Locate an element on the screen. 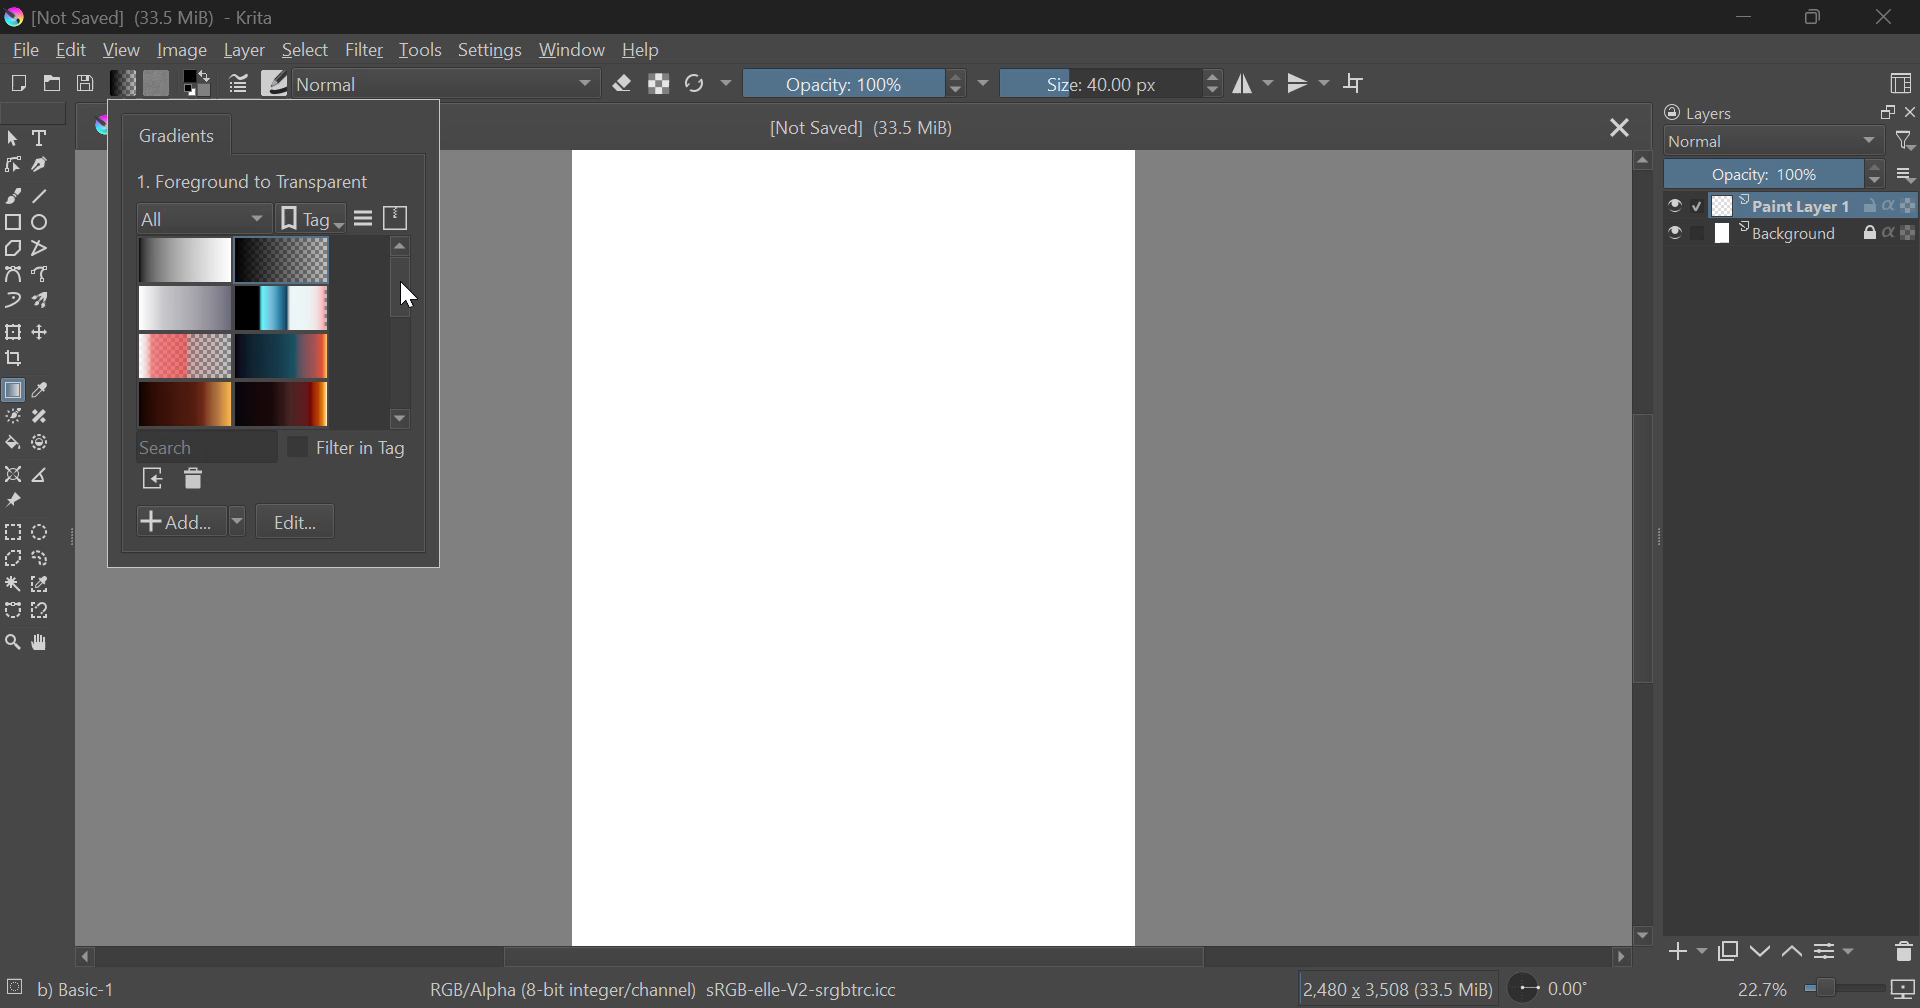 This screenshot has width=1920, height=1008. RGB/Alpha (8-bit integer/channel) sRGB-elle-V2-srgbtrc.icc is located at coordinates (671, 987).